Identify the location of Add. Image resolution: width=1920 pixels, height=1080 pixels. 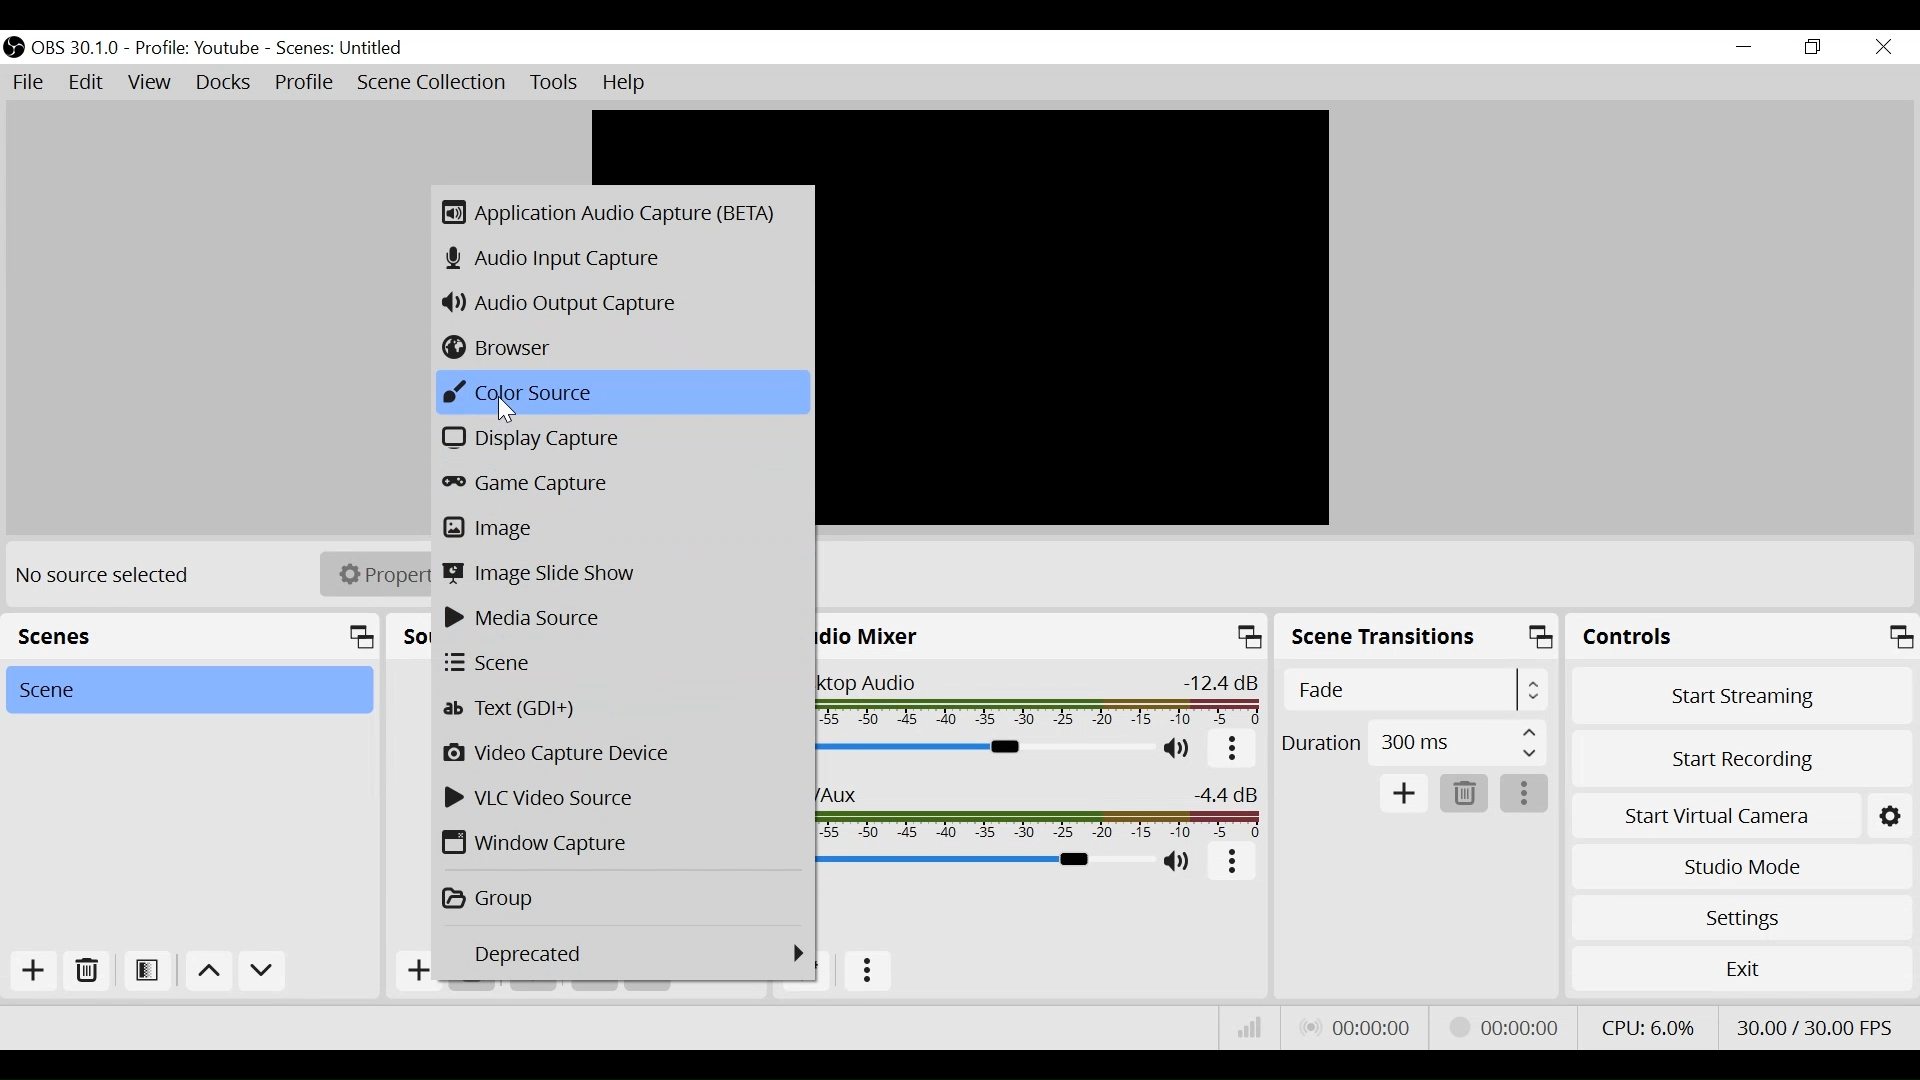
(1405, 794).